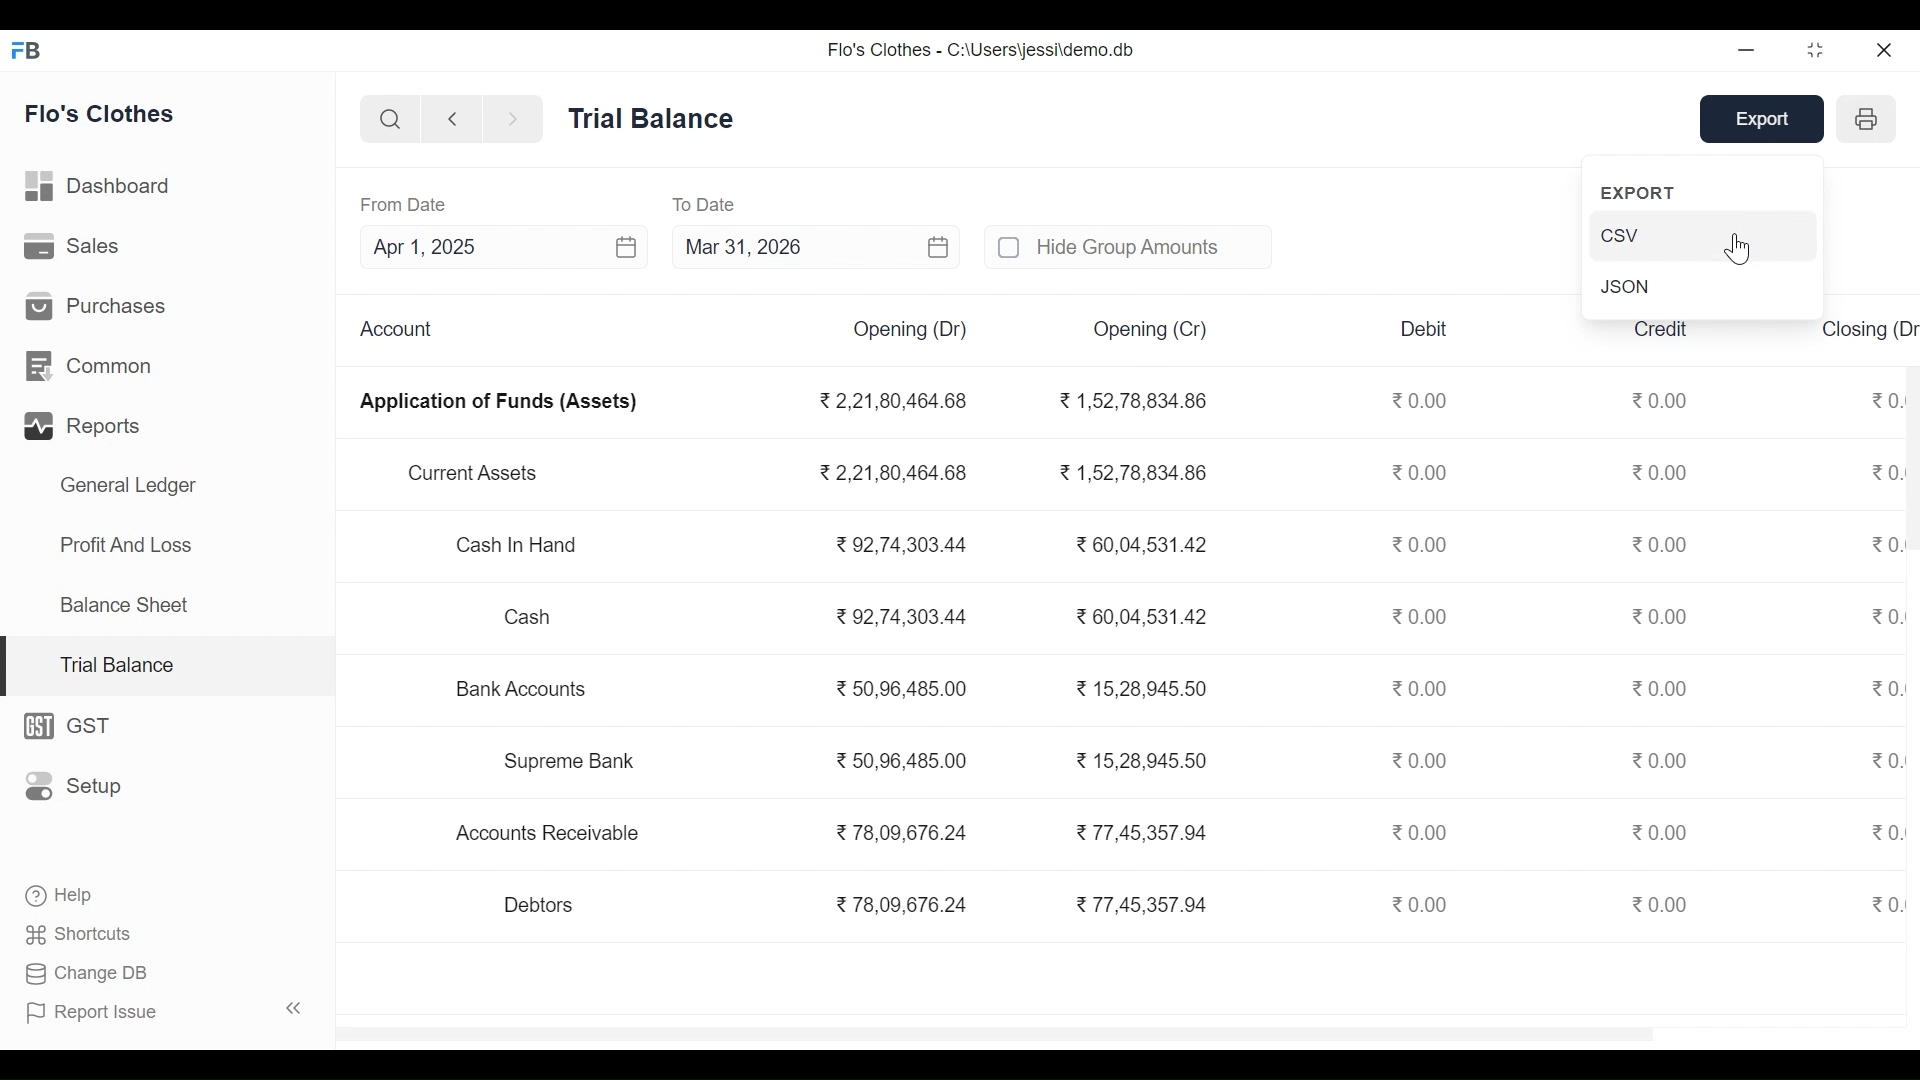 Image resolution: width=1920 pixels, height=1080 pixels. What do you see at coordinates (1133, 473) in the screenshot?
I see `1,52,78,834.86` at bounding box center [1133, 473].